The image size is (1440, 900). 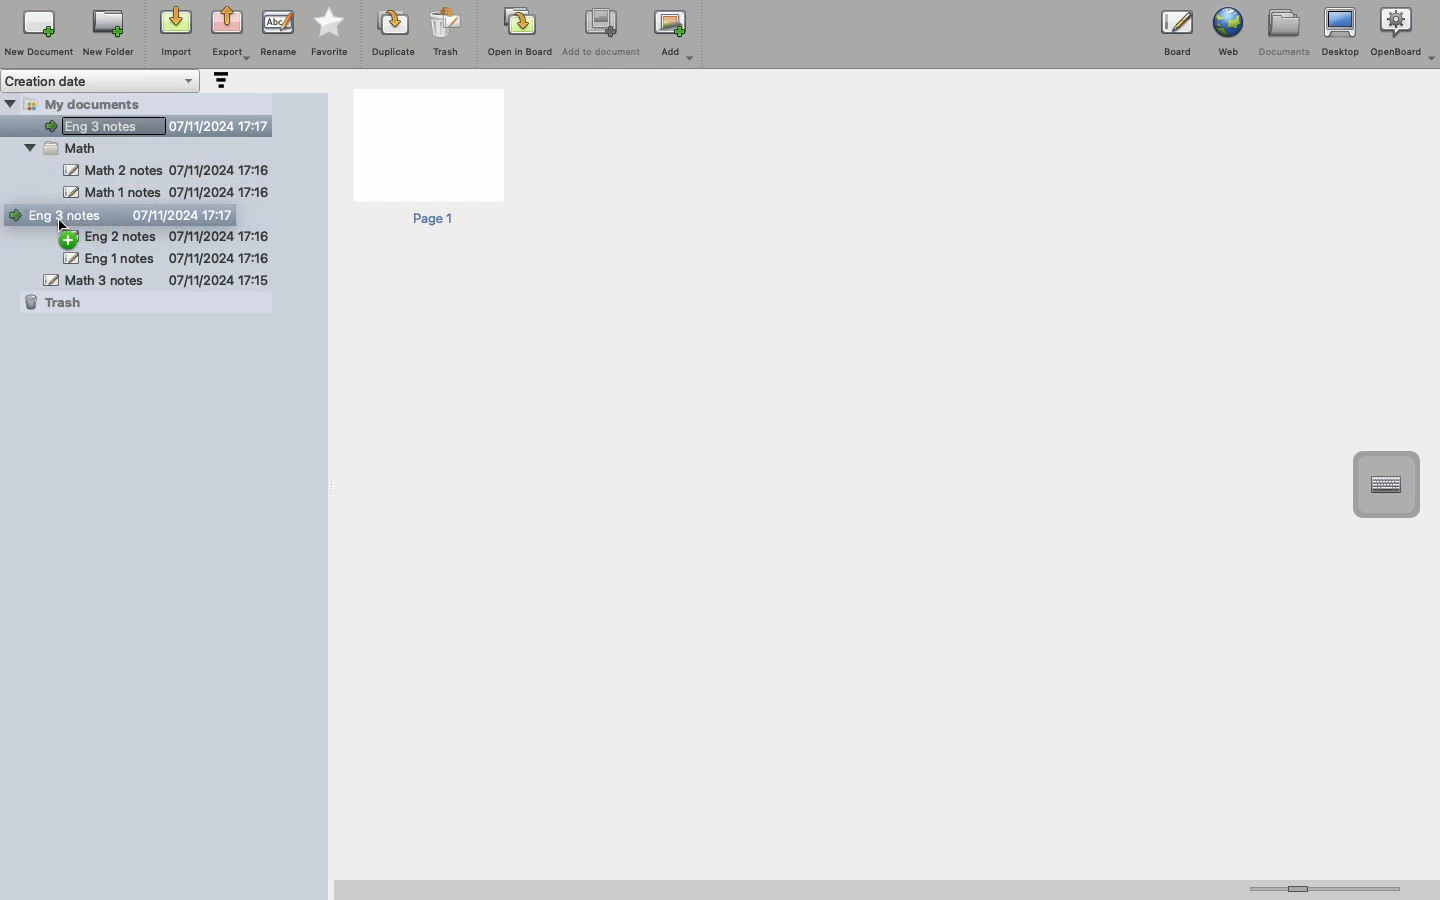 What do you see at coordinates (10, 103) in the screenshot?
I see `Hide` at bounding box center [10, 103].